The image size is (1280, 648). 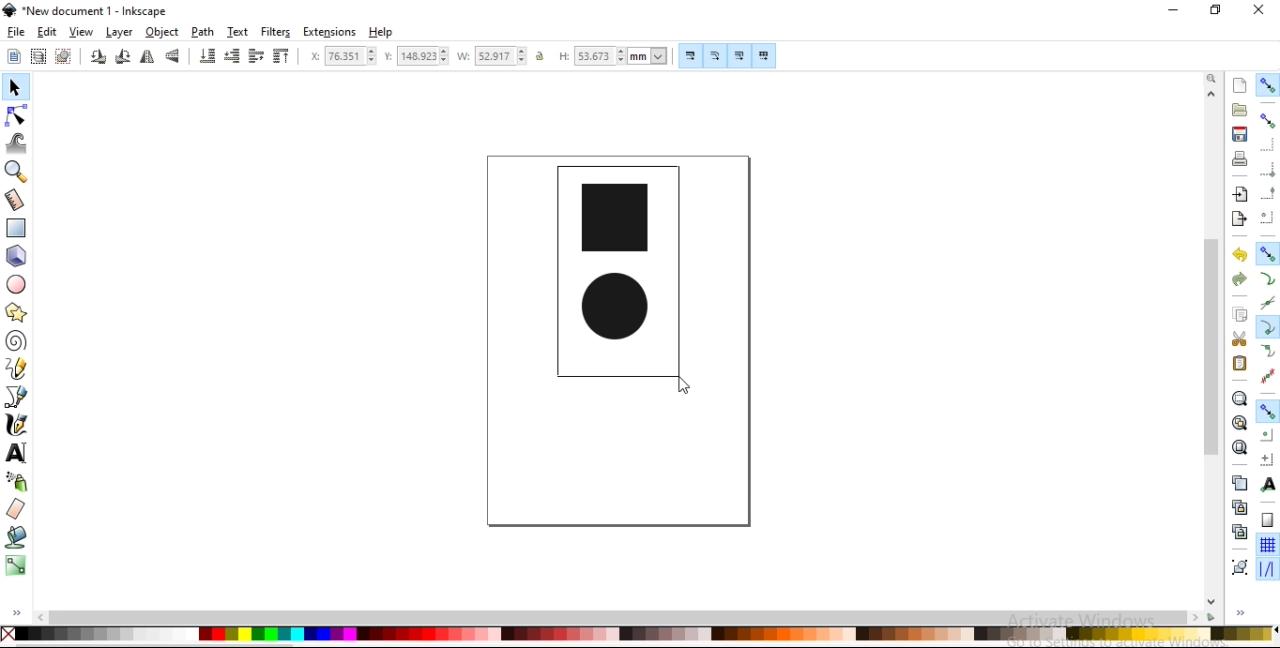 I want to click on lower selection by  one step, so click(x=234, y=56).